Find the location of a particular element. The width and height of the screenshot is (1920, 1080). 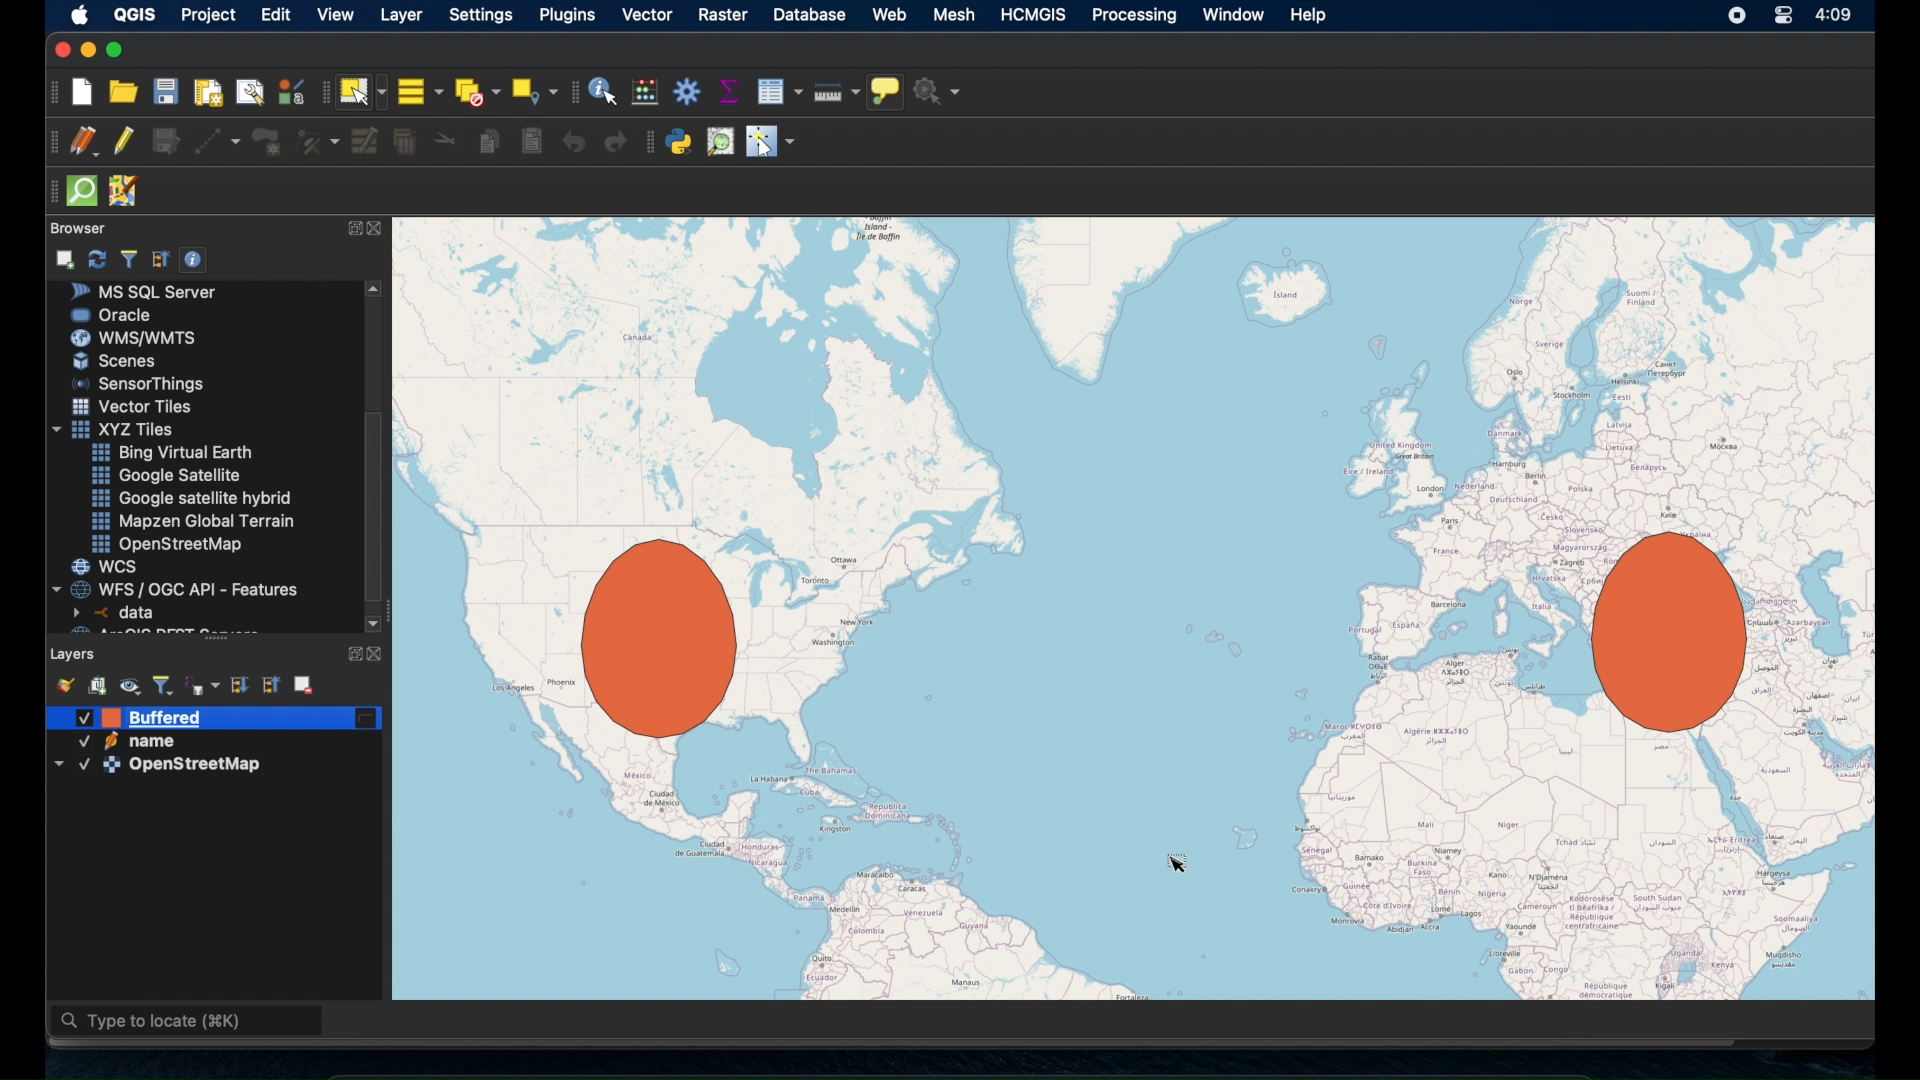

select features by area or single click is located at coordinates (362, 91).